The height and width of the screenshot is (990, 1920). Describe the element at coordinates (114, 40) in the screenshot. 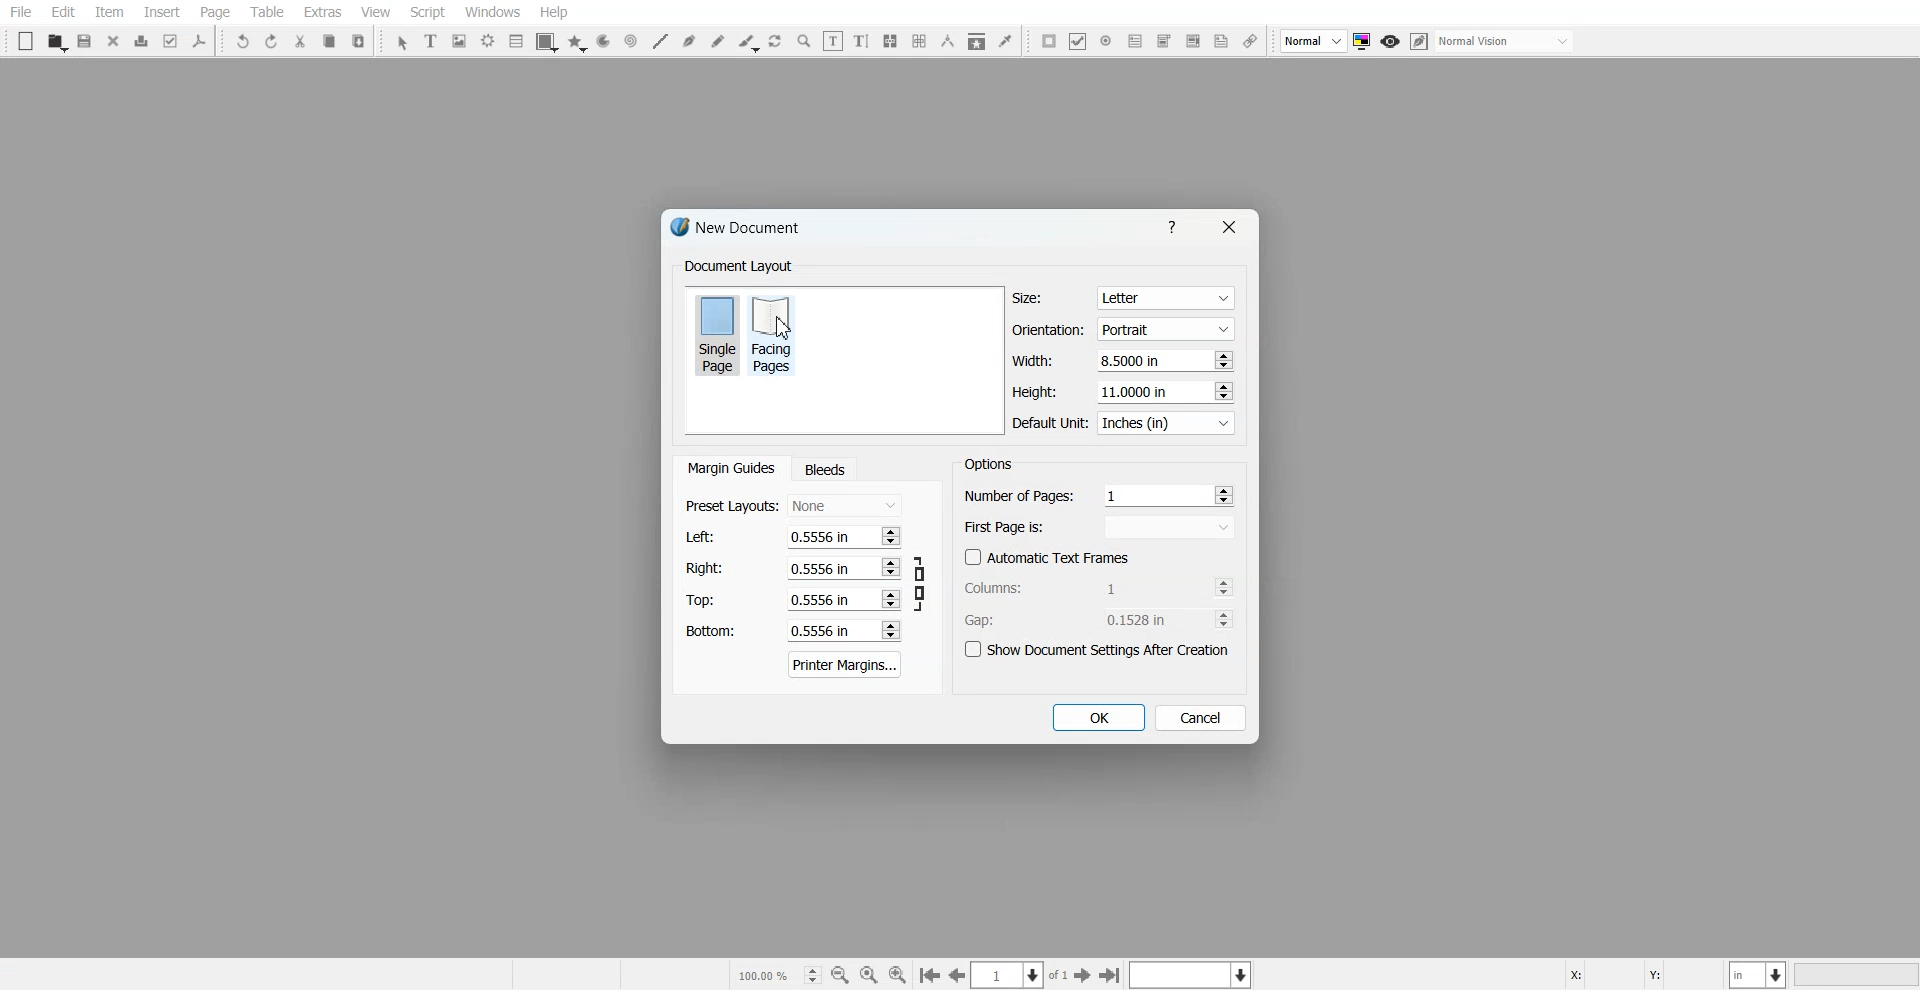

I see `Close` at that location.